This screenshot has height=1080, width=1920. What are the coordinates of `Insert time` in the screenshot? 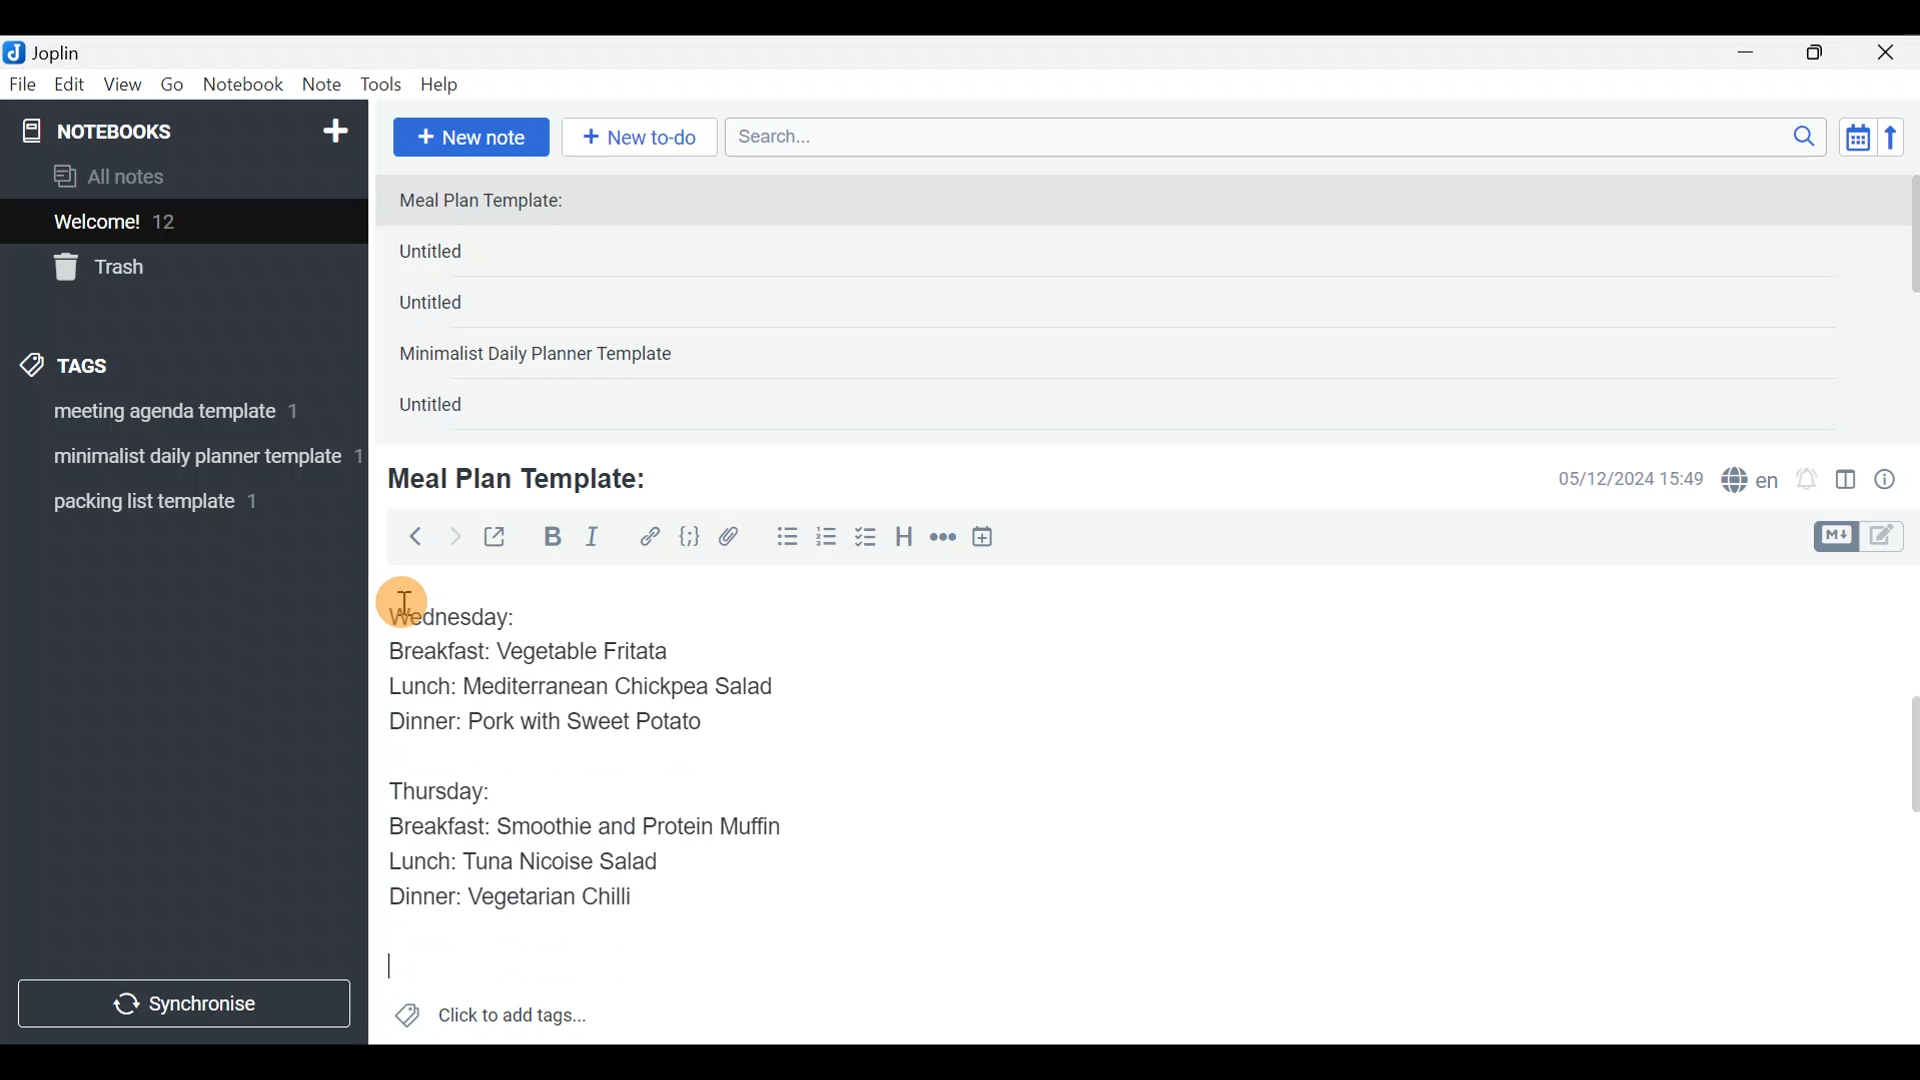 It's located at (992, 540).